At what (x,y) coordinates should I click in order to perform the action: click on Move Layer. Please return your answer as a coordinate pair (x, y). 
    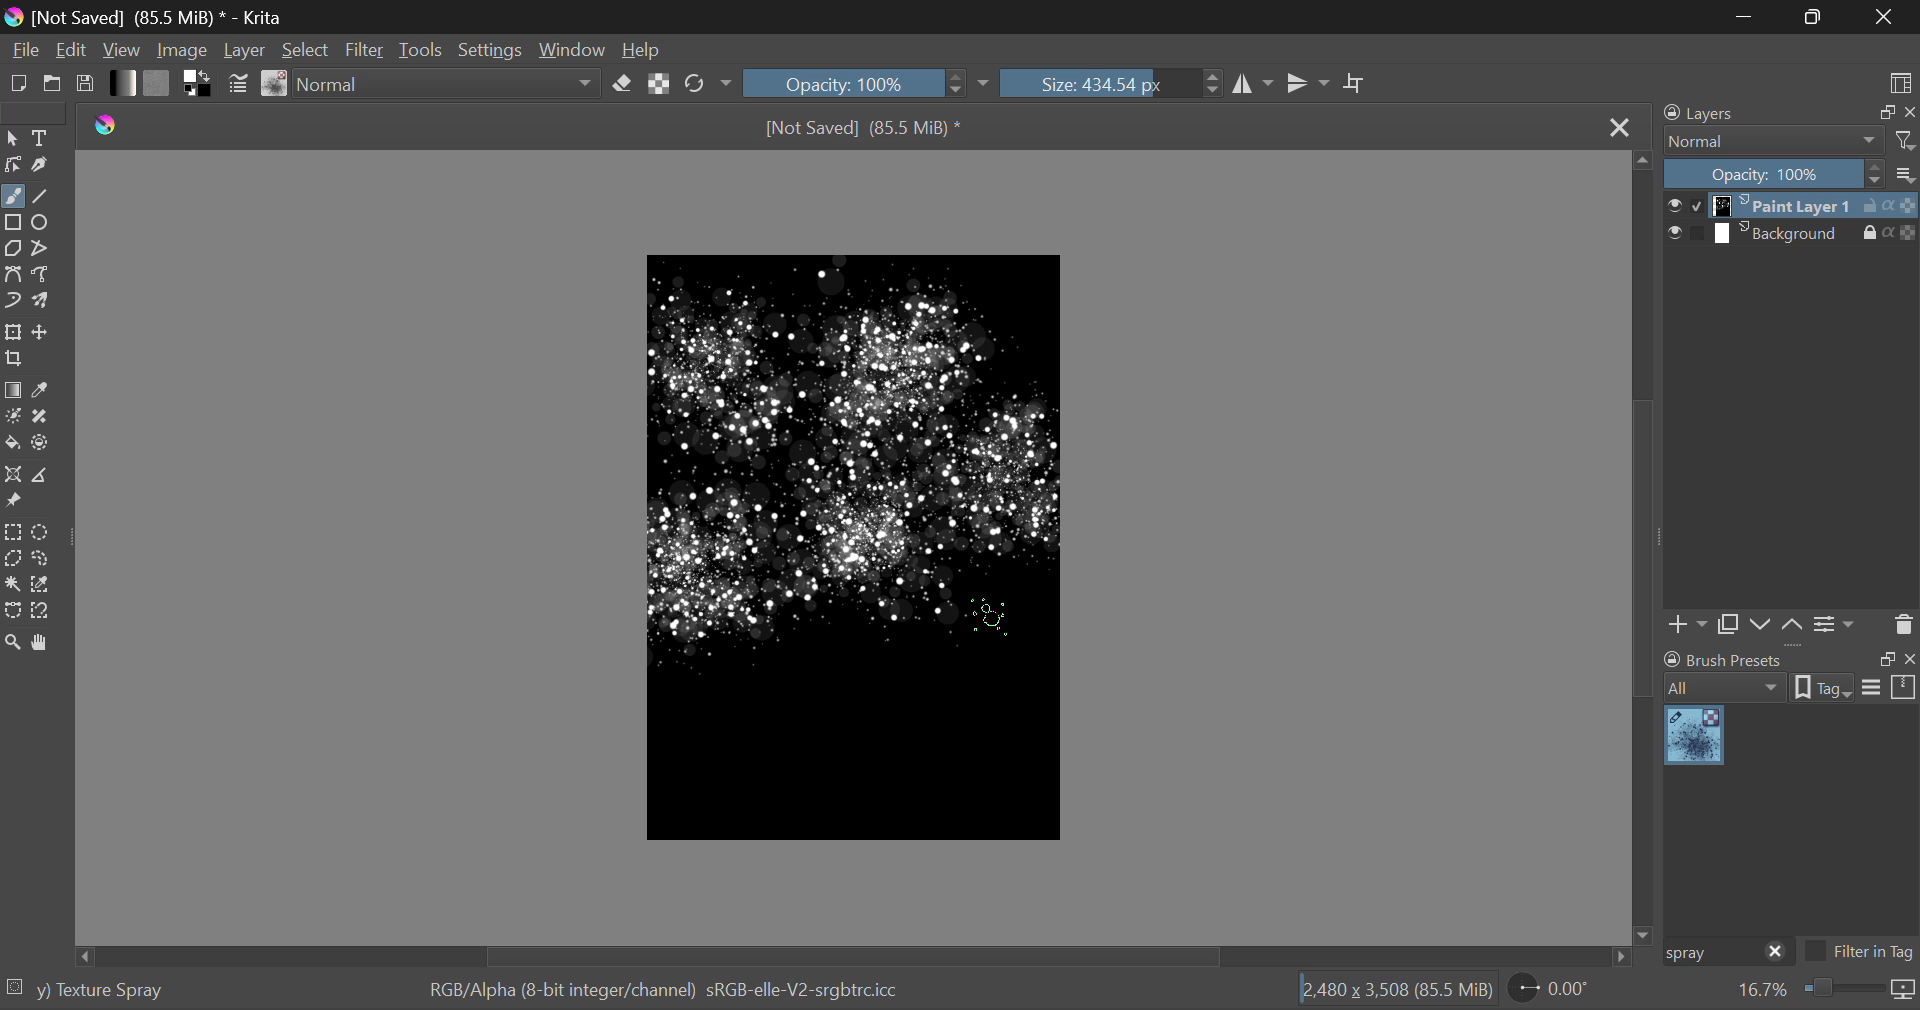
    Looking at the image, I should click on (41, 331).